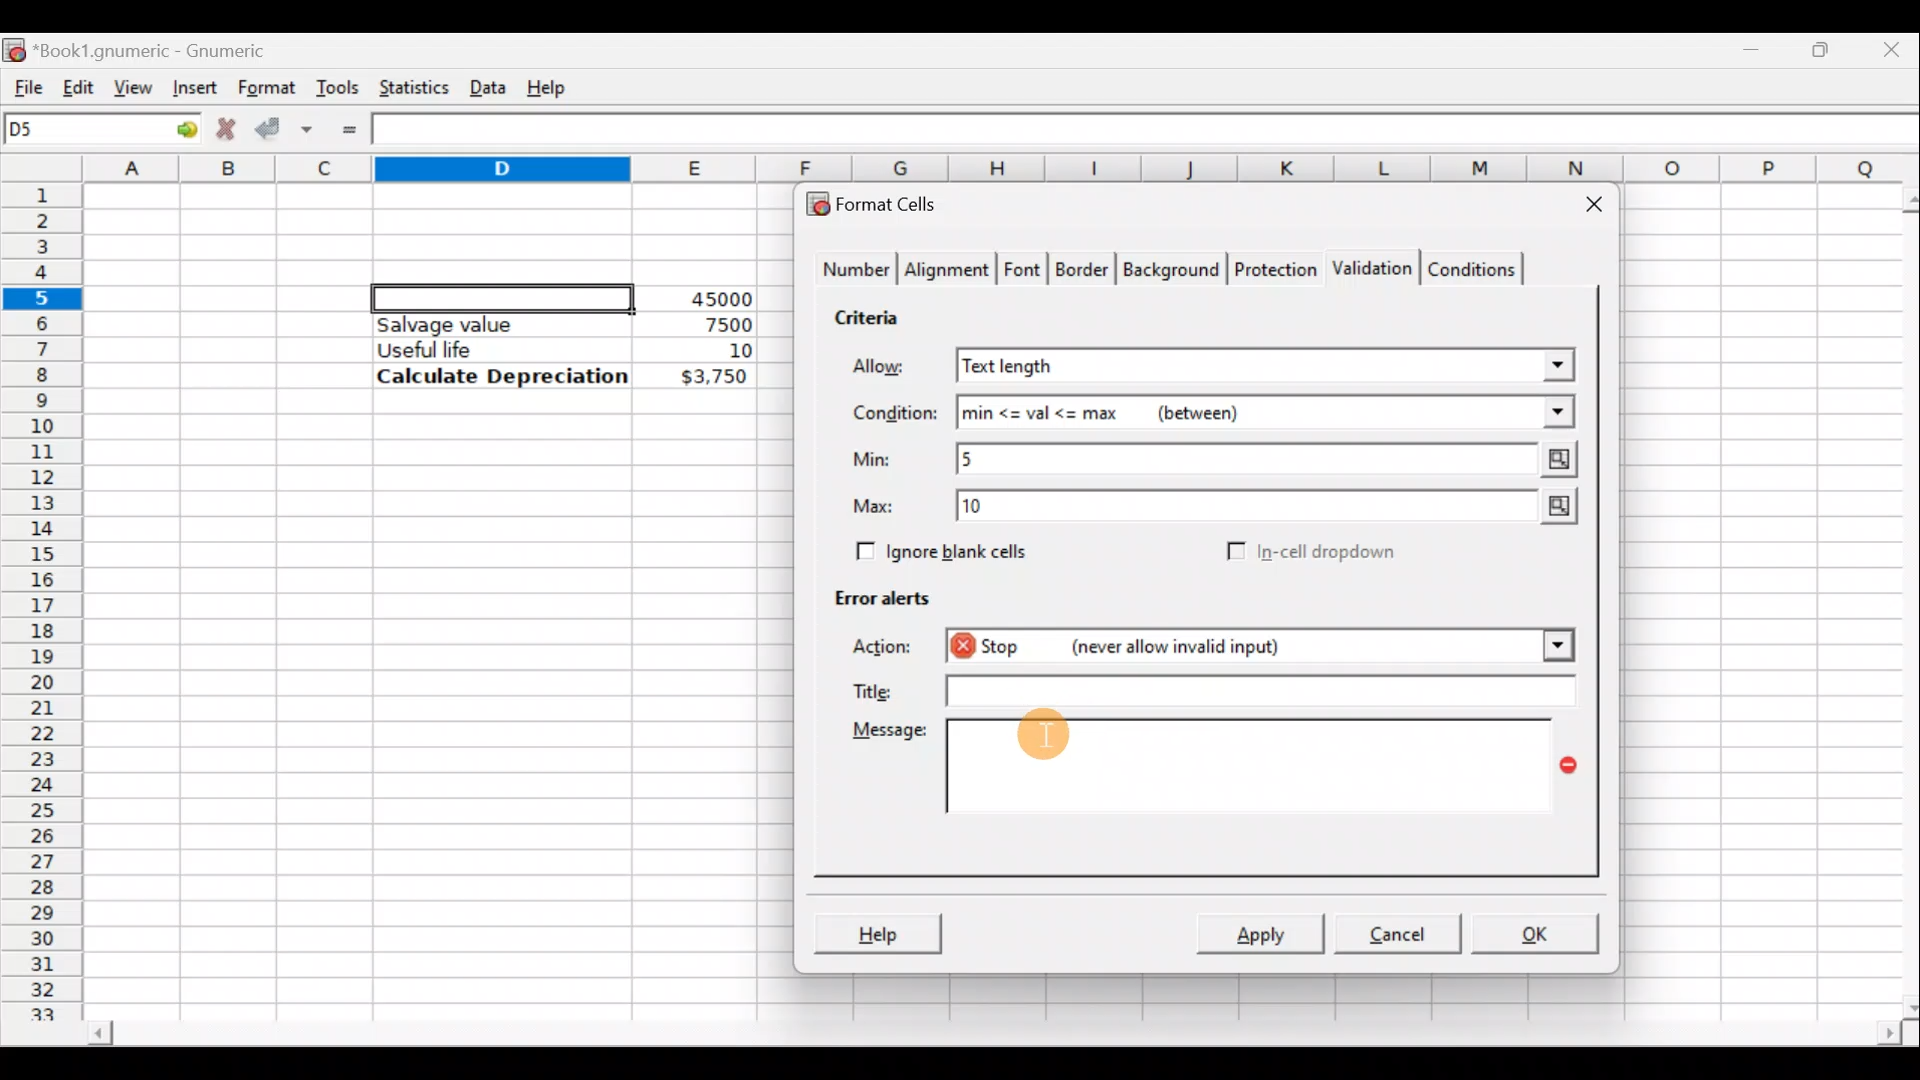 This screenshot has height=1080, width=1920. What do you see at coordinates (716, 351) in the screenshot?
I see `10` at bounding box center [716, 351].